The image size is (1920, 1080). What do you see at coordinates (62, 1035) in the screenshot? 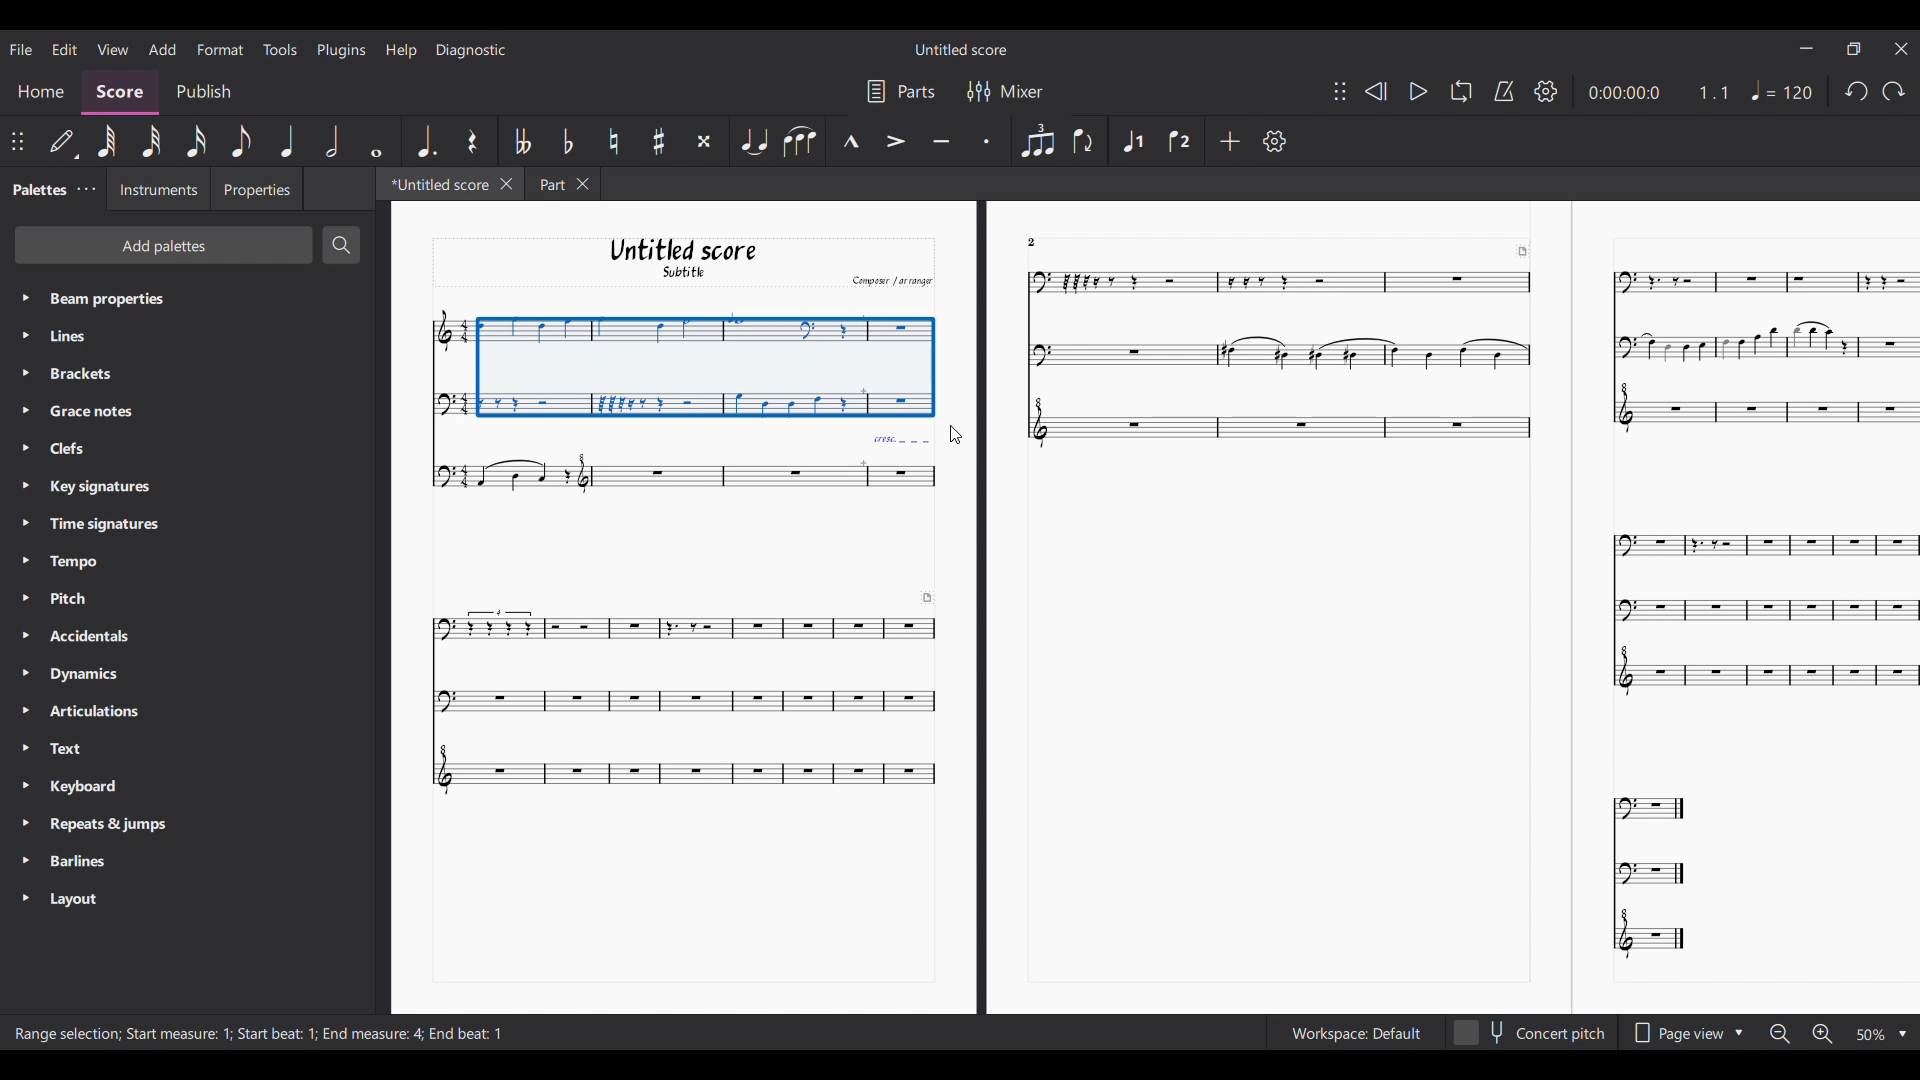
I see `range selection ;` at bounding box center [62, 1035].